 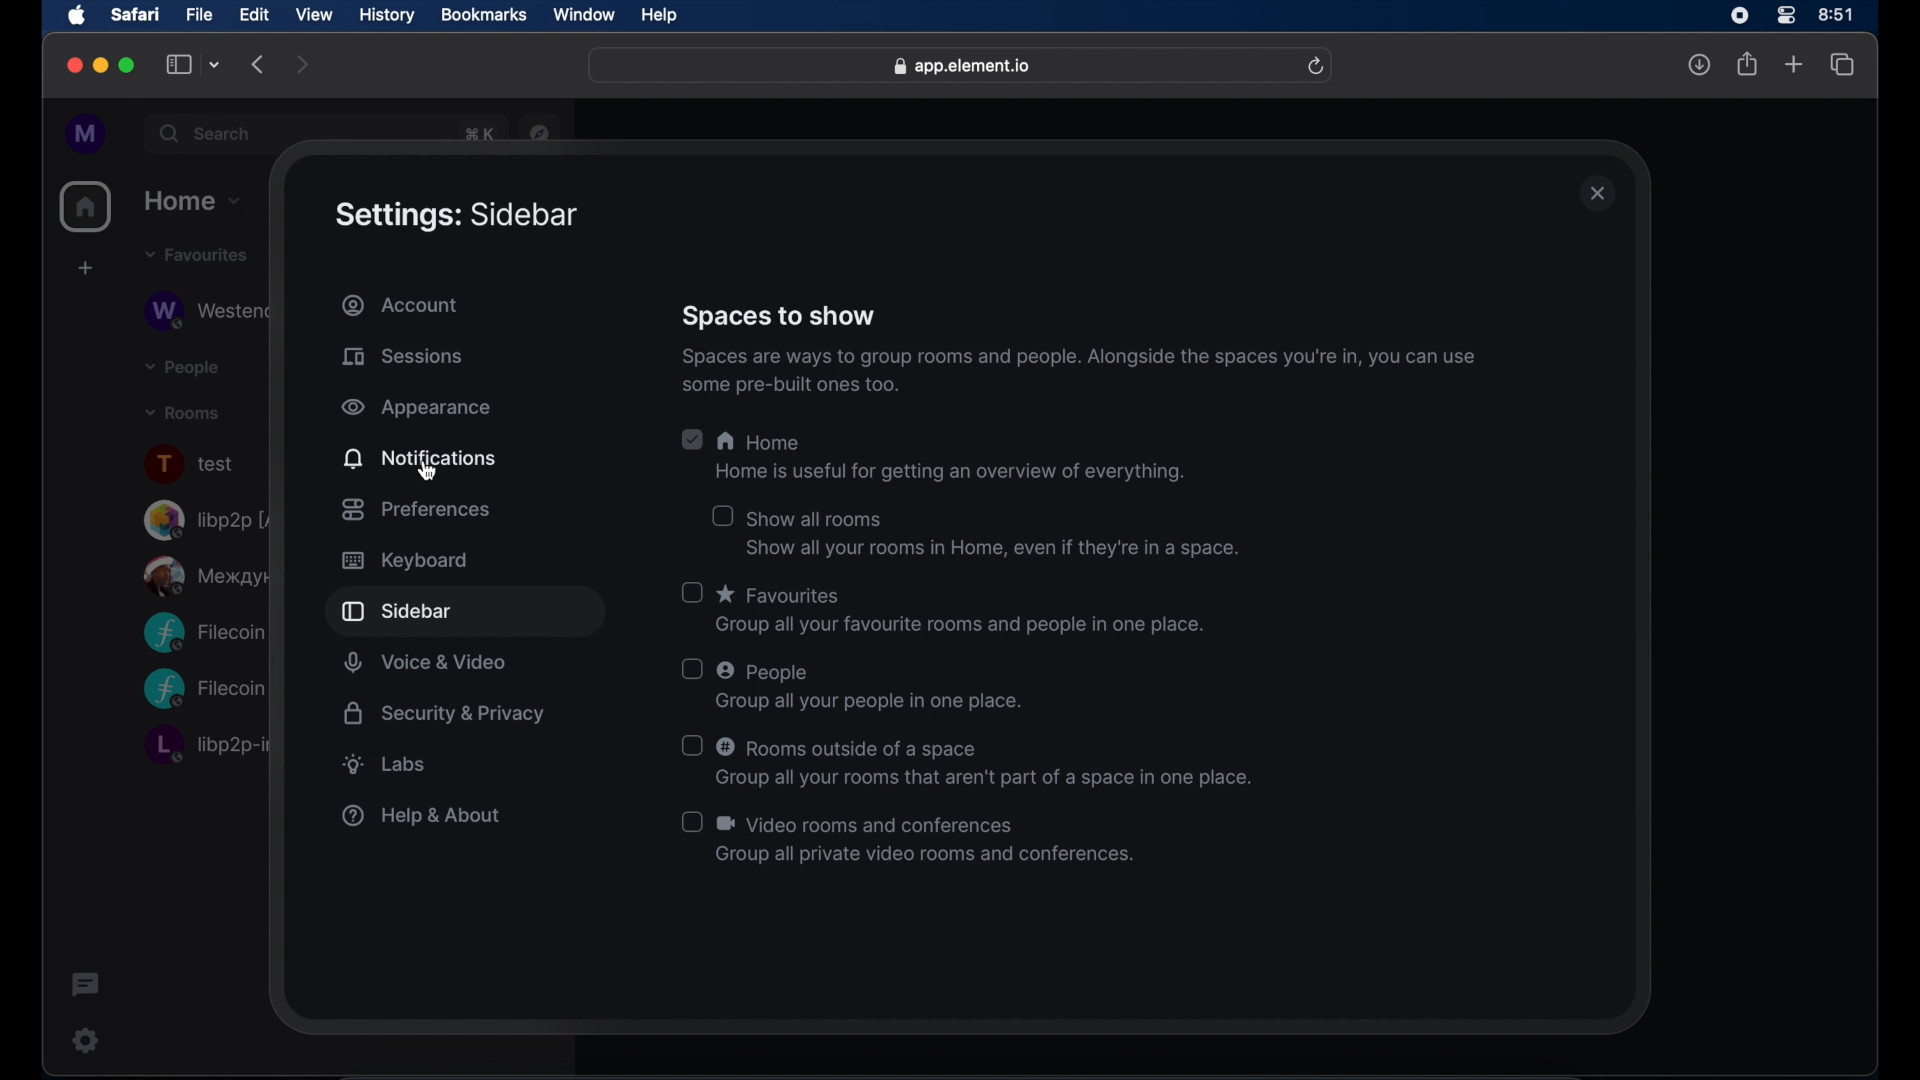 What do you see at coordinates (204, 633) in the screenshot?
I see `Filecoin` at bounding box center [204, 633].